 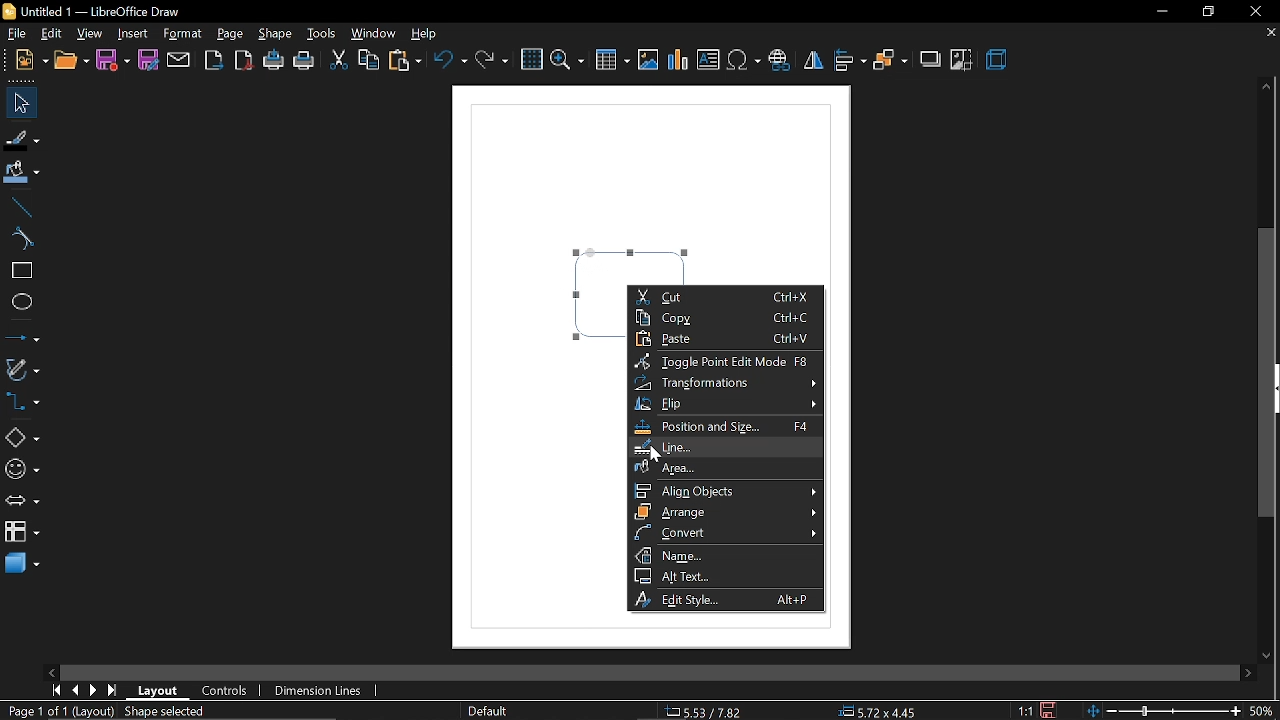 What do you see at coordinates (162, 691) in the screenshot?
I see `layout` at bounding box center [162, 691].